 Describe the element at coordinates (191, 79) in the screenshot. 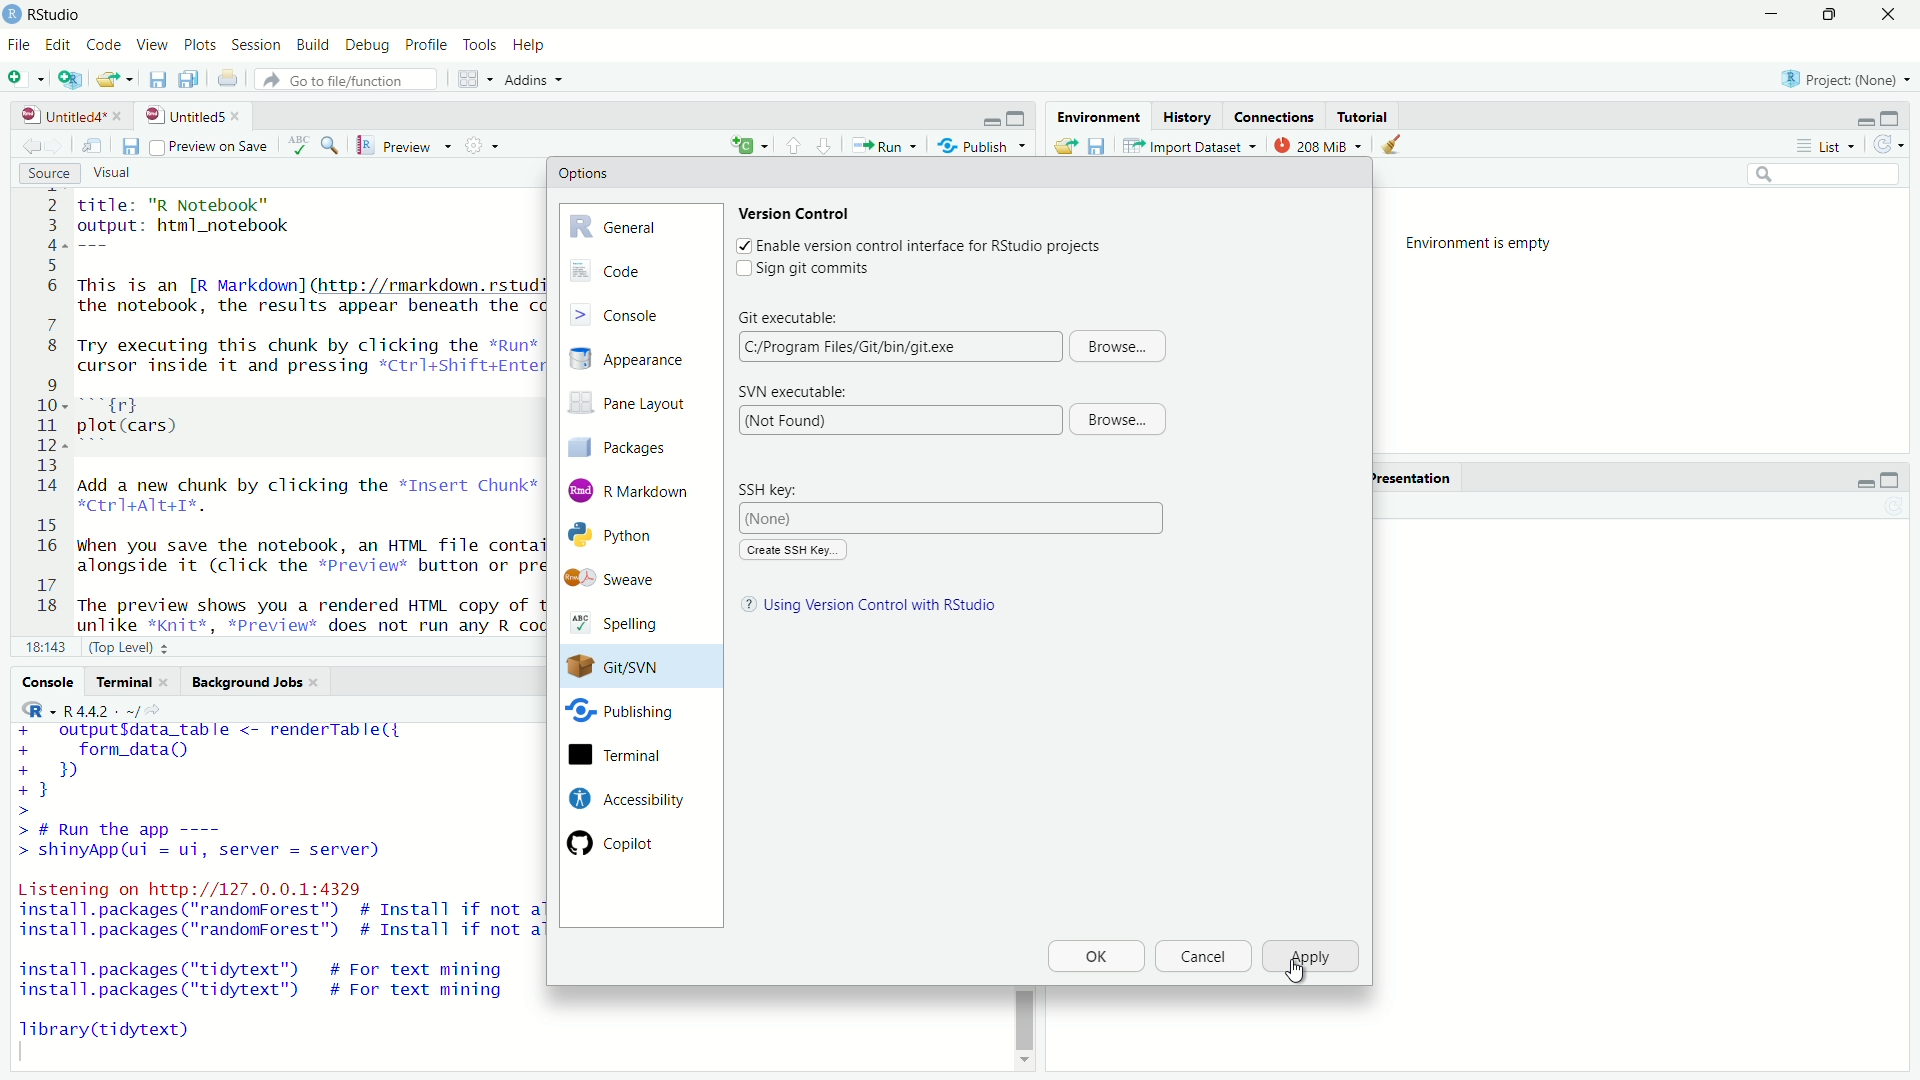

I see `save all open documents` at that location.